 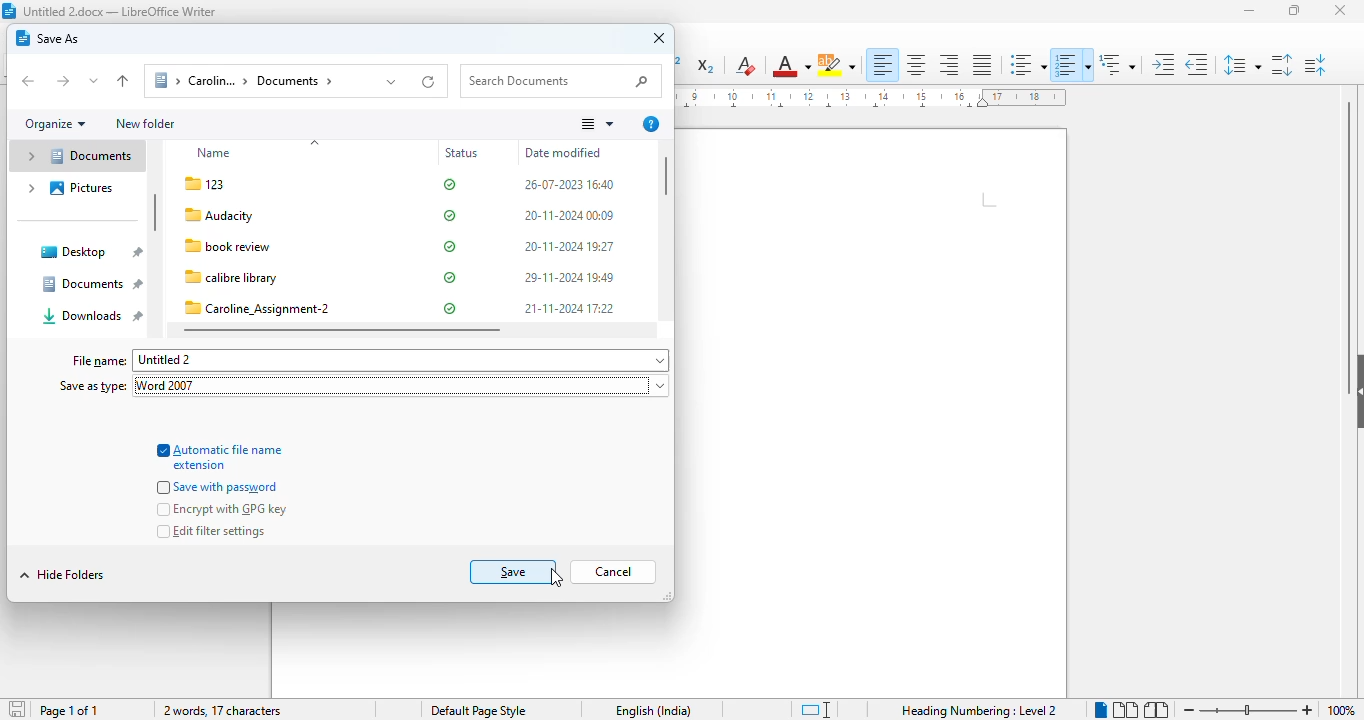 I want to click on text language, so click(x=654, y=711).